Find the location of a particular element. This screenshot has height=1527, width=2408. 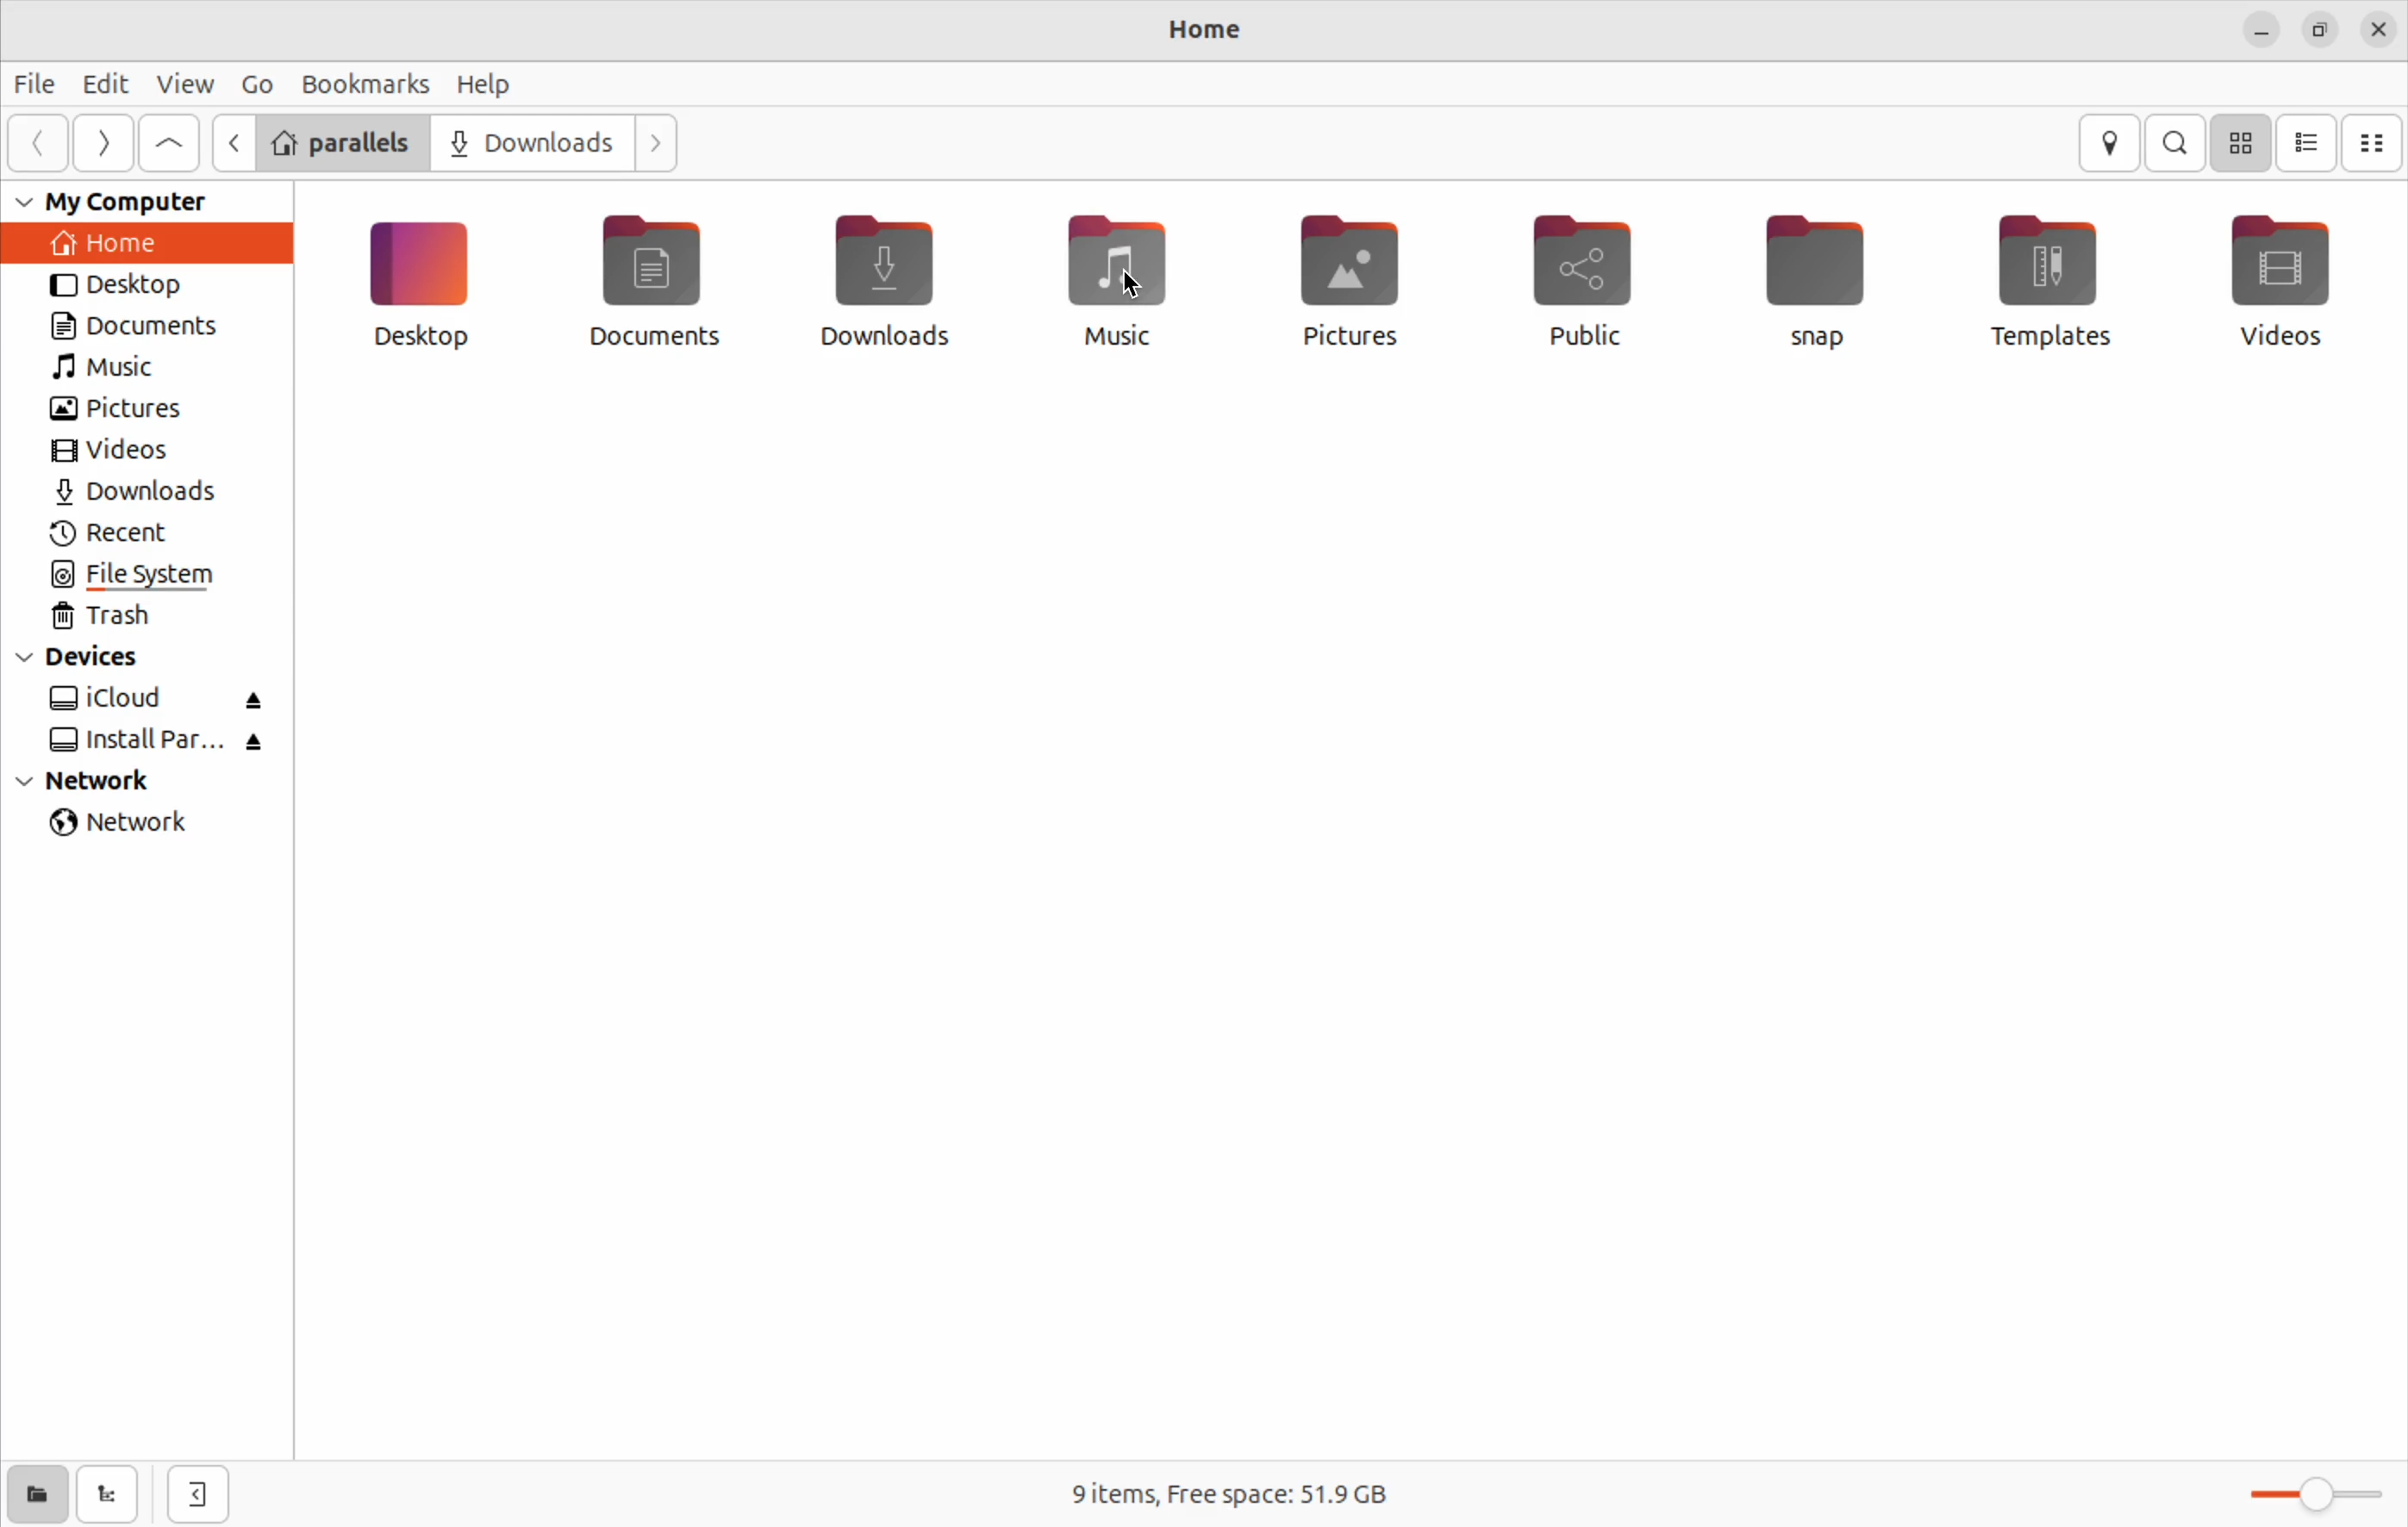

i cloud is located at coordinates (159, 700).